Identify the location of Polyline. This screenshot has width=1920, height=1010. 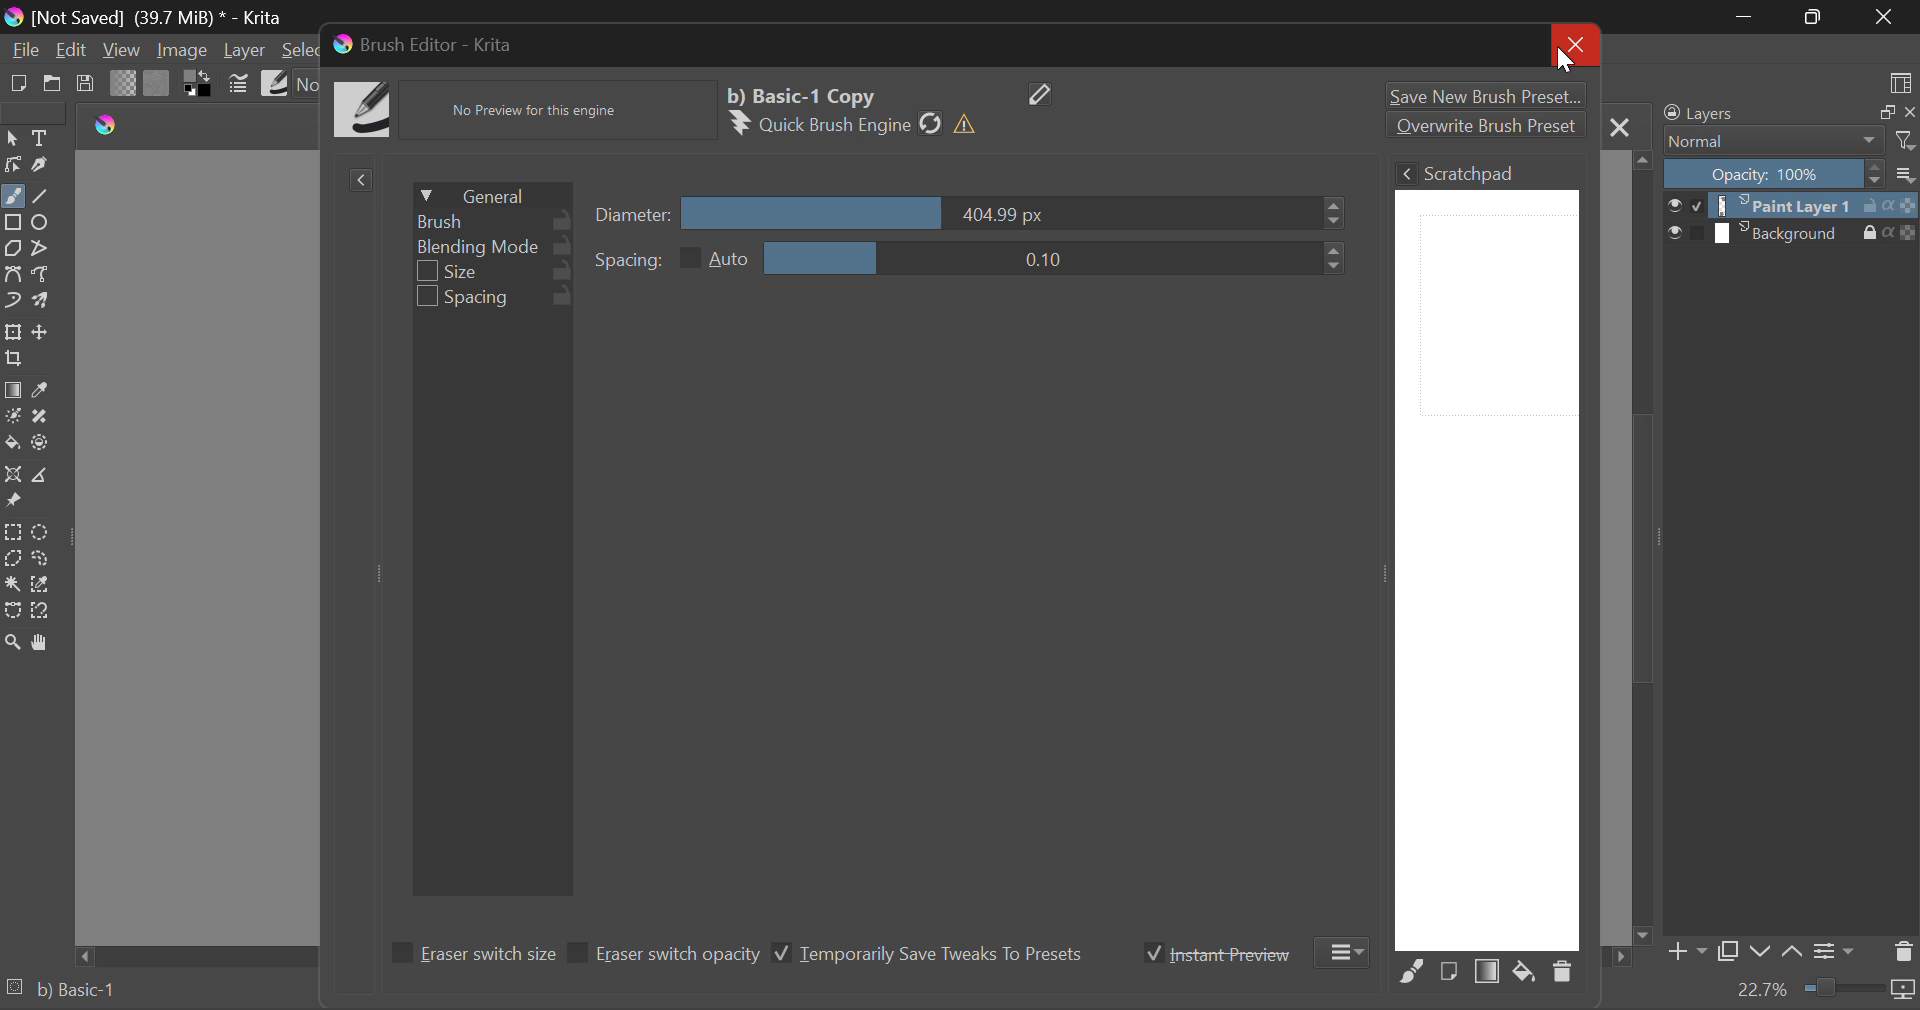
(44, 248).